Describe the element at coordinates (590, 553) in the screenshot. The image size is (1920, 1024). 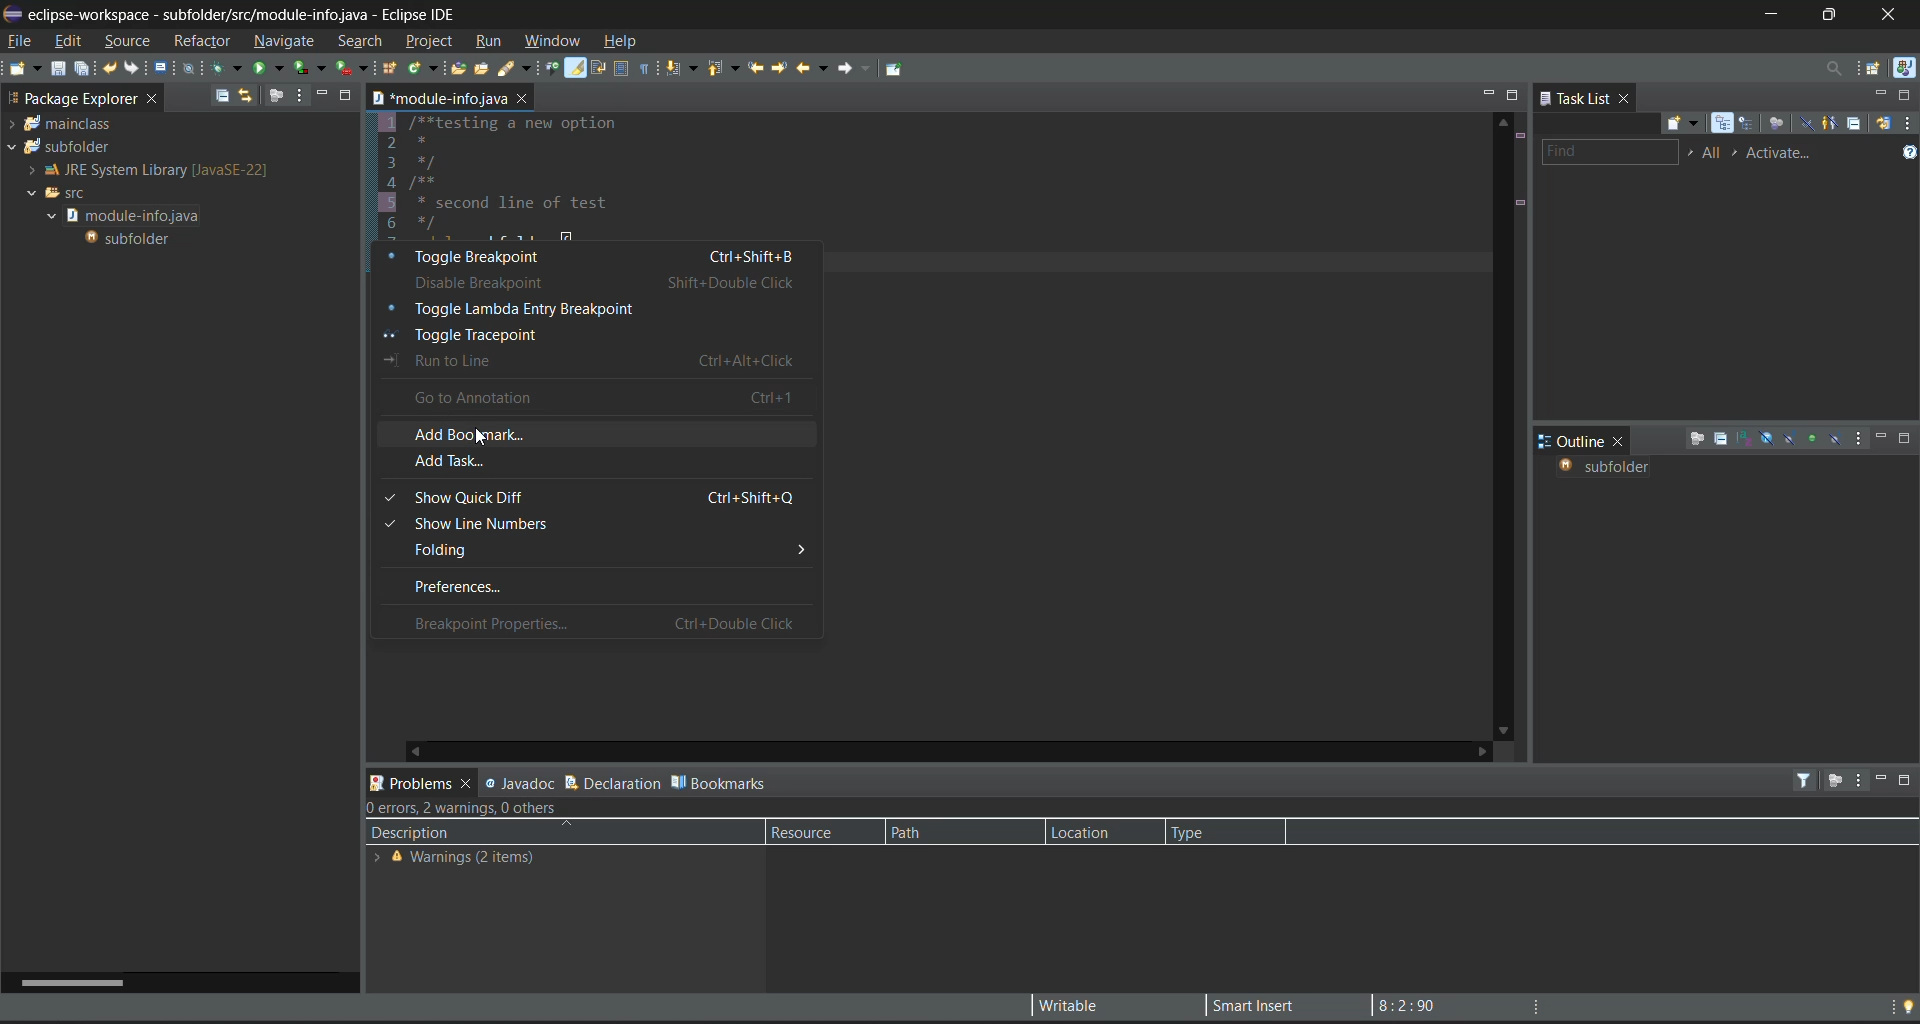
I see `folding` at that location.